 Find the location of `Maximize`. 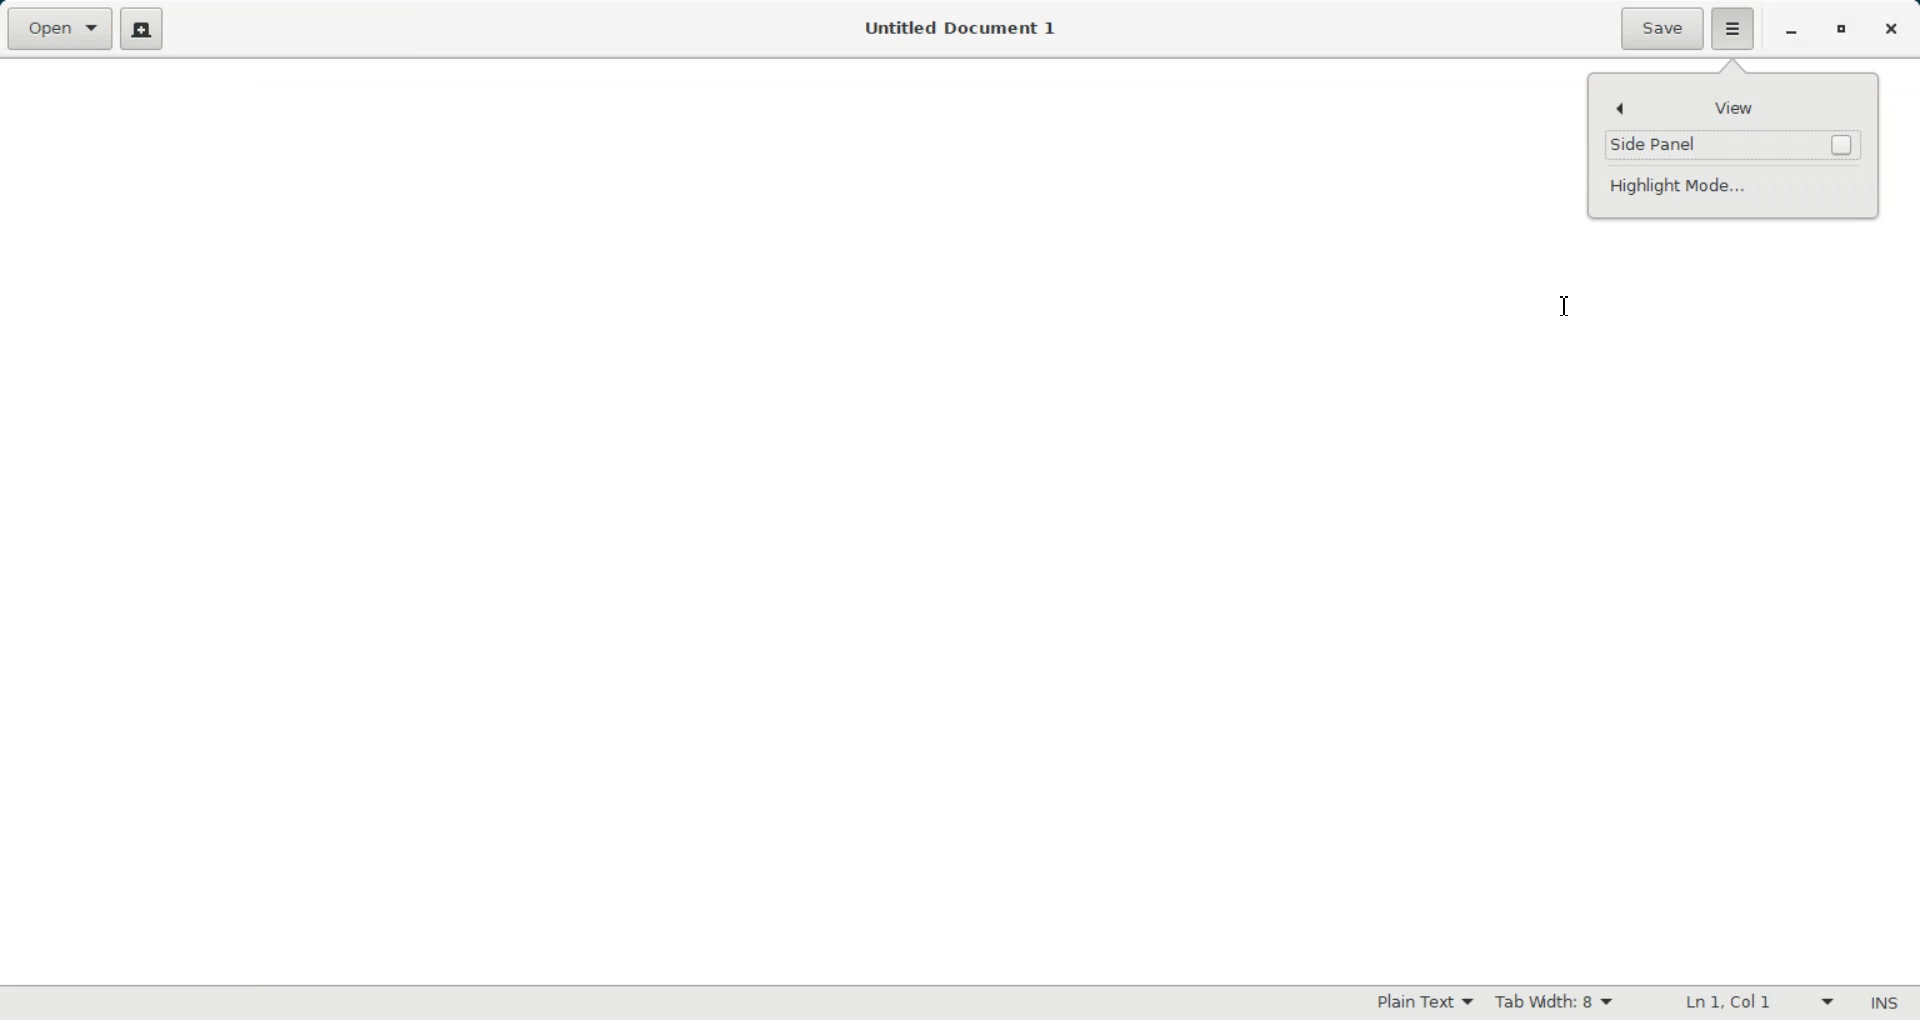

Maximize is located at coordinates (1843, 29).